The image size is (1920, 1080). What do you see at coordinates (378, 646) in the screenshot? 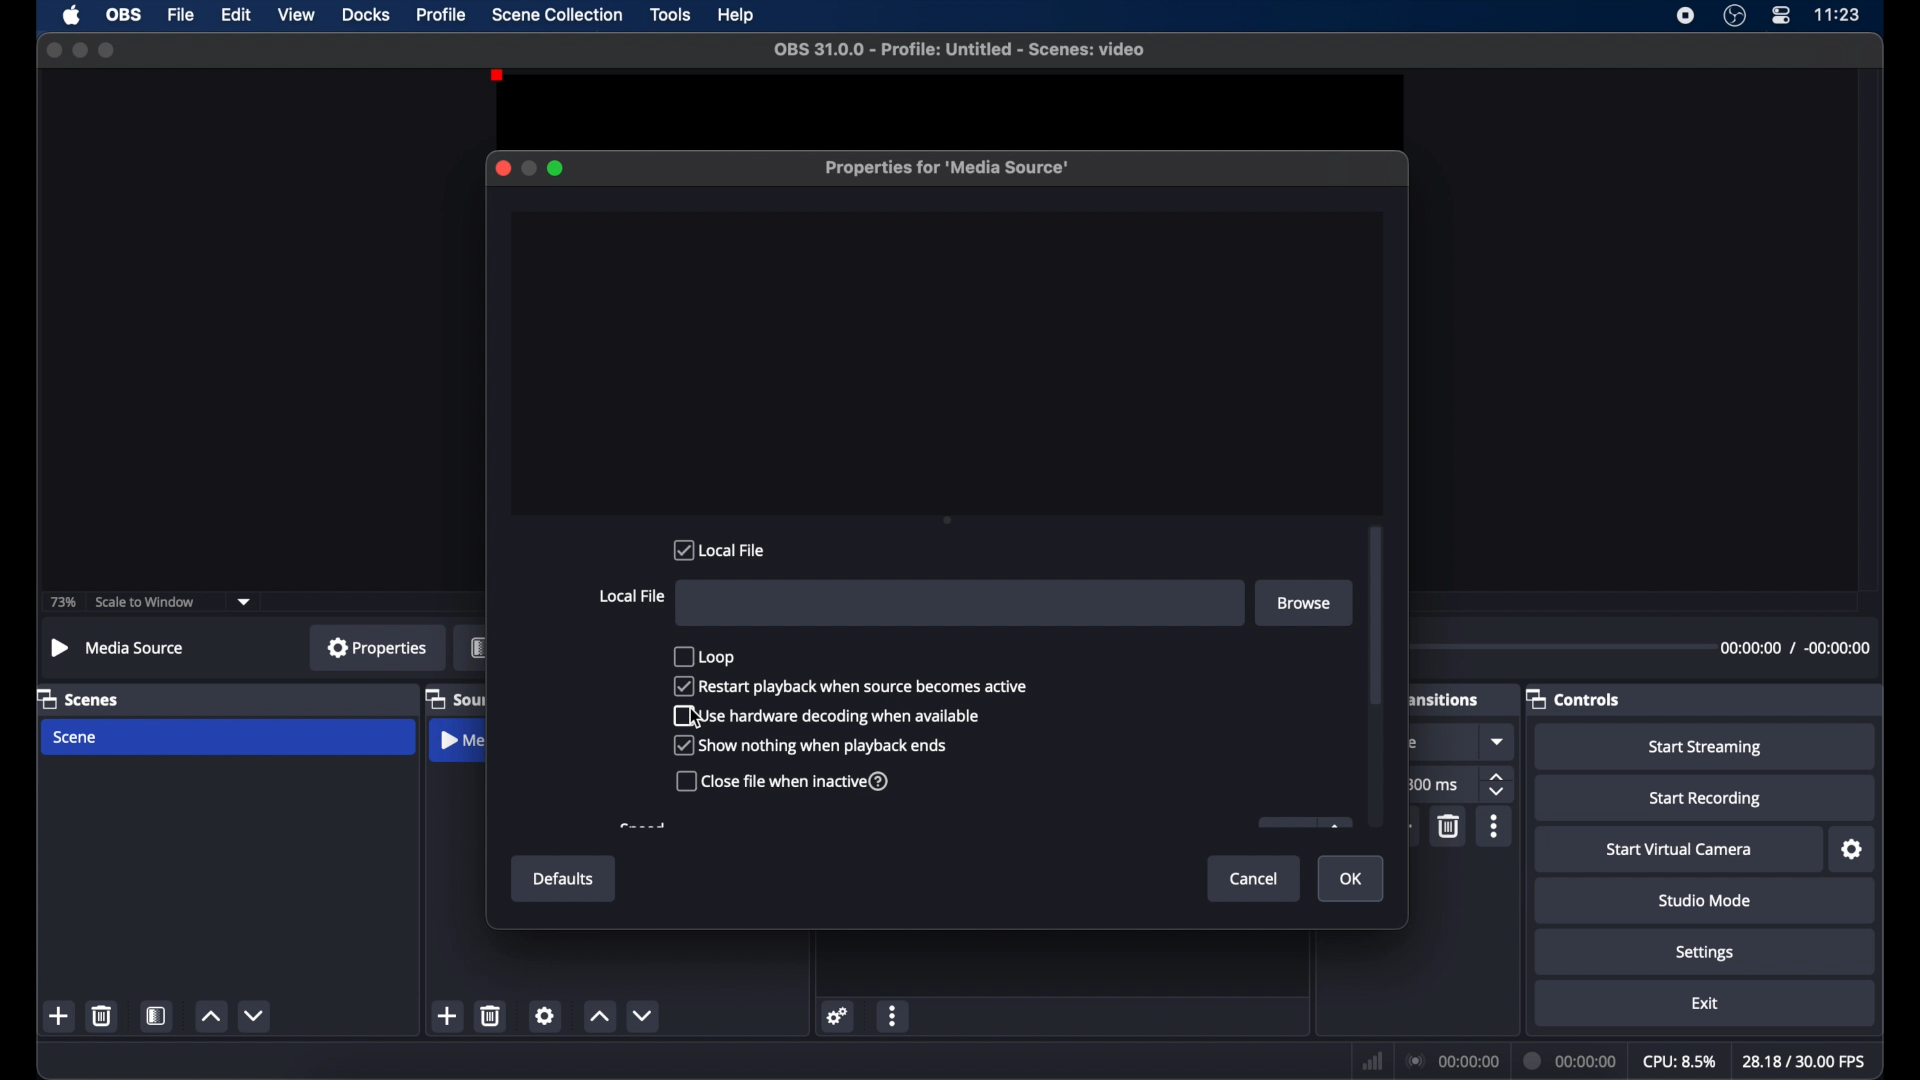
I see `properties` at bounding box center [378, 646].